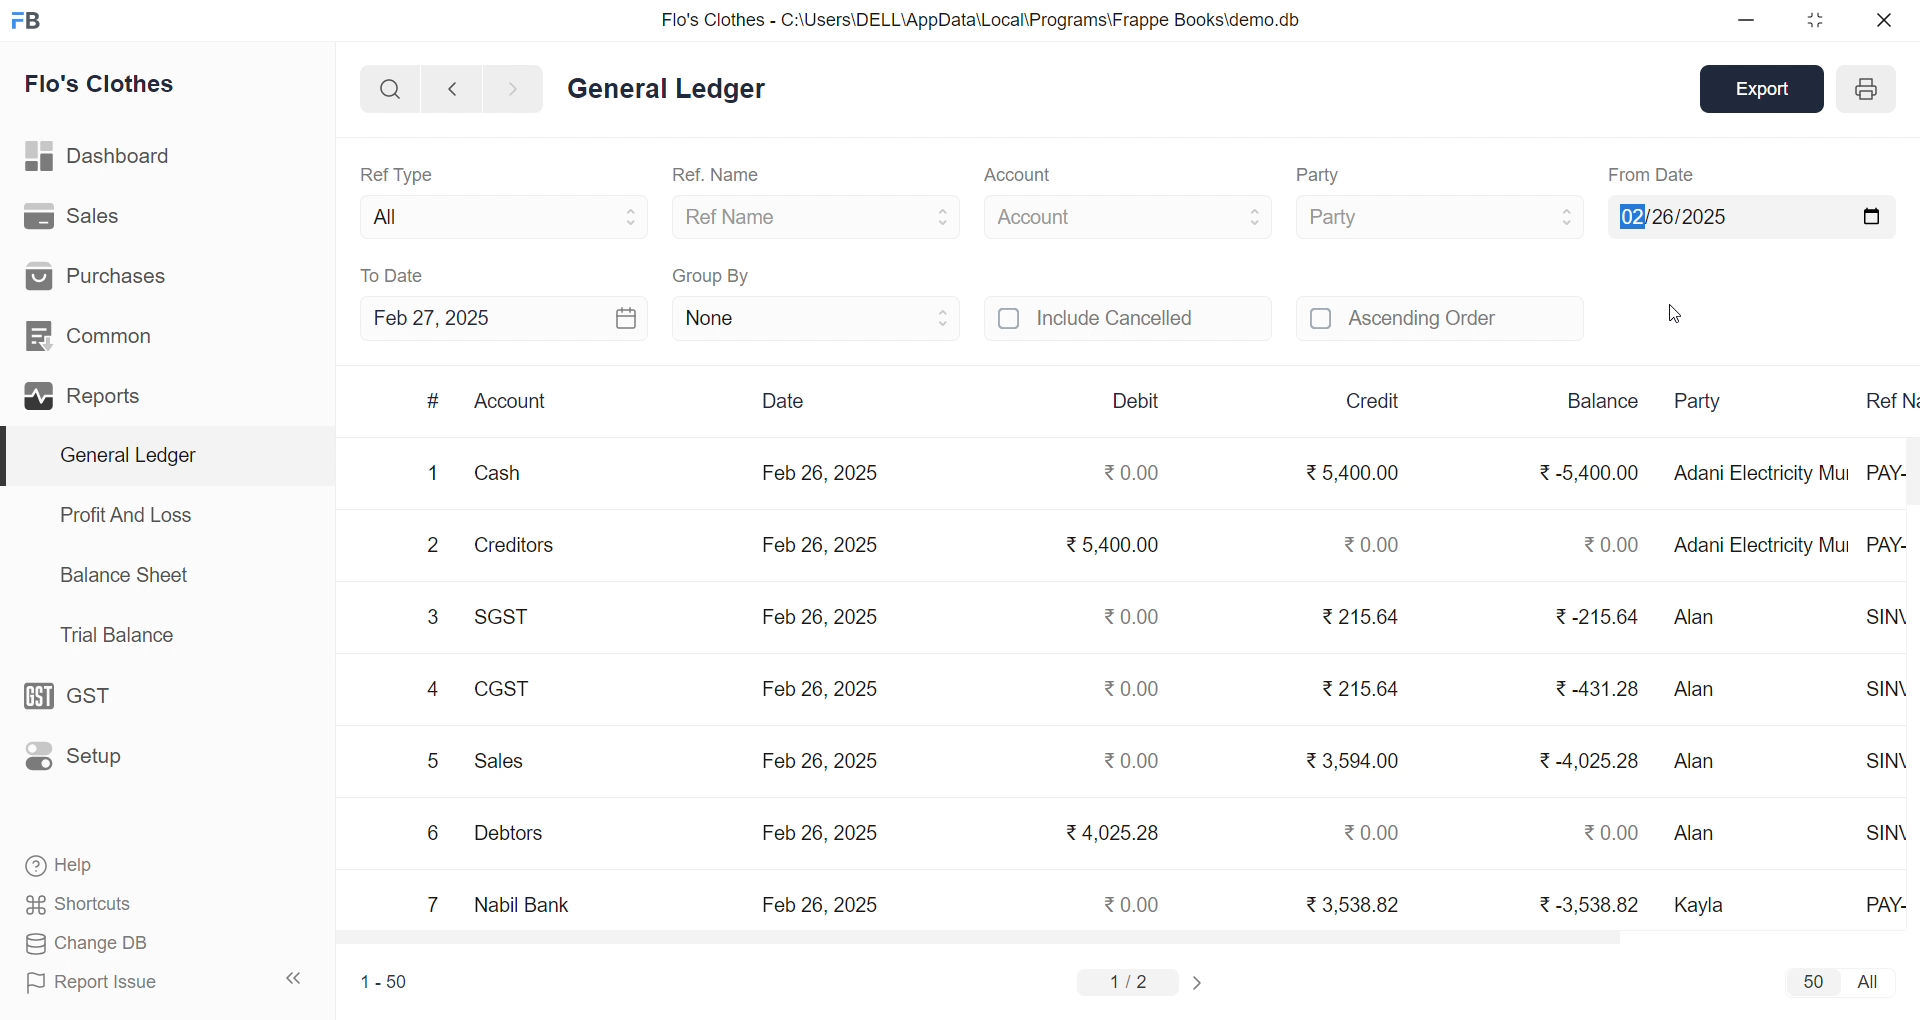  Describe the element at coordinates (1703, 756) in the screenshot. I see `Alan` at that location.